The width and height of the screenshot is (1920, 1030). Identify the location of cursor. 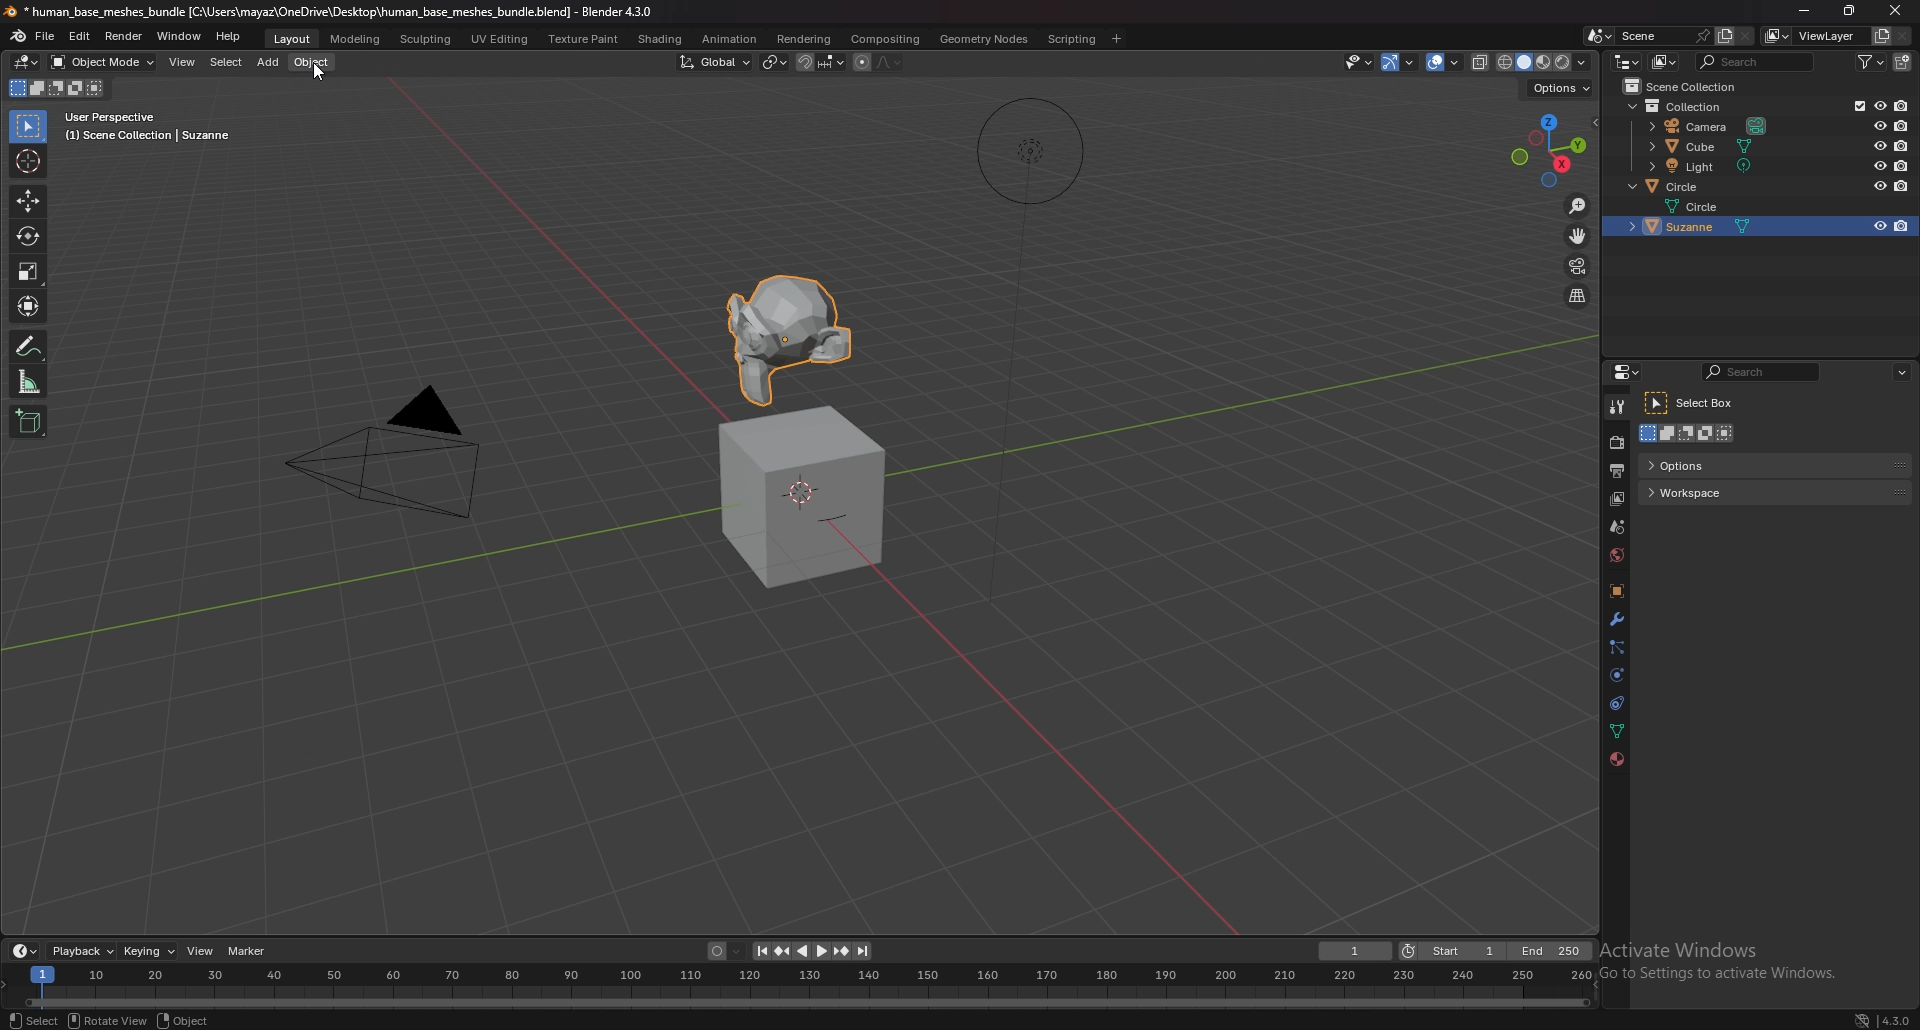
(1901, 9).